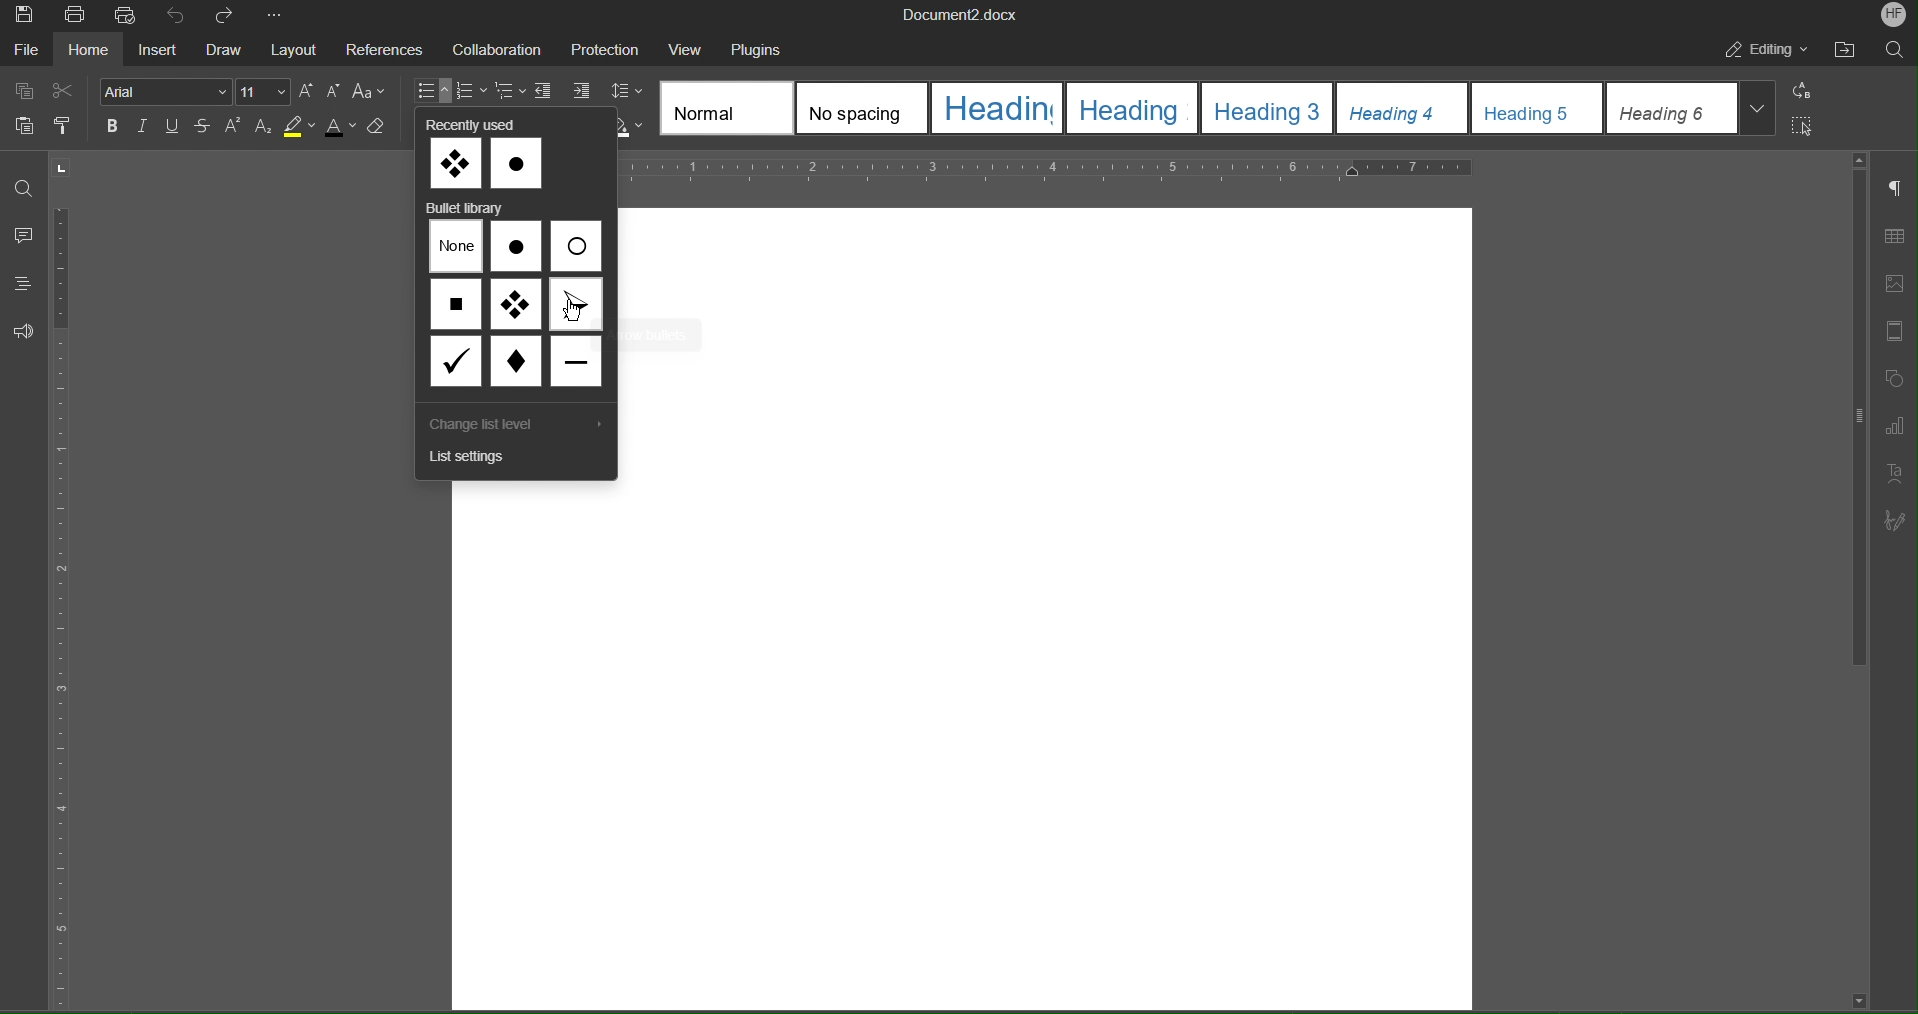  I want to click on Editing, so click(1767, 49).